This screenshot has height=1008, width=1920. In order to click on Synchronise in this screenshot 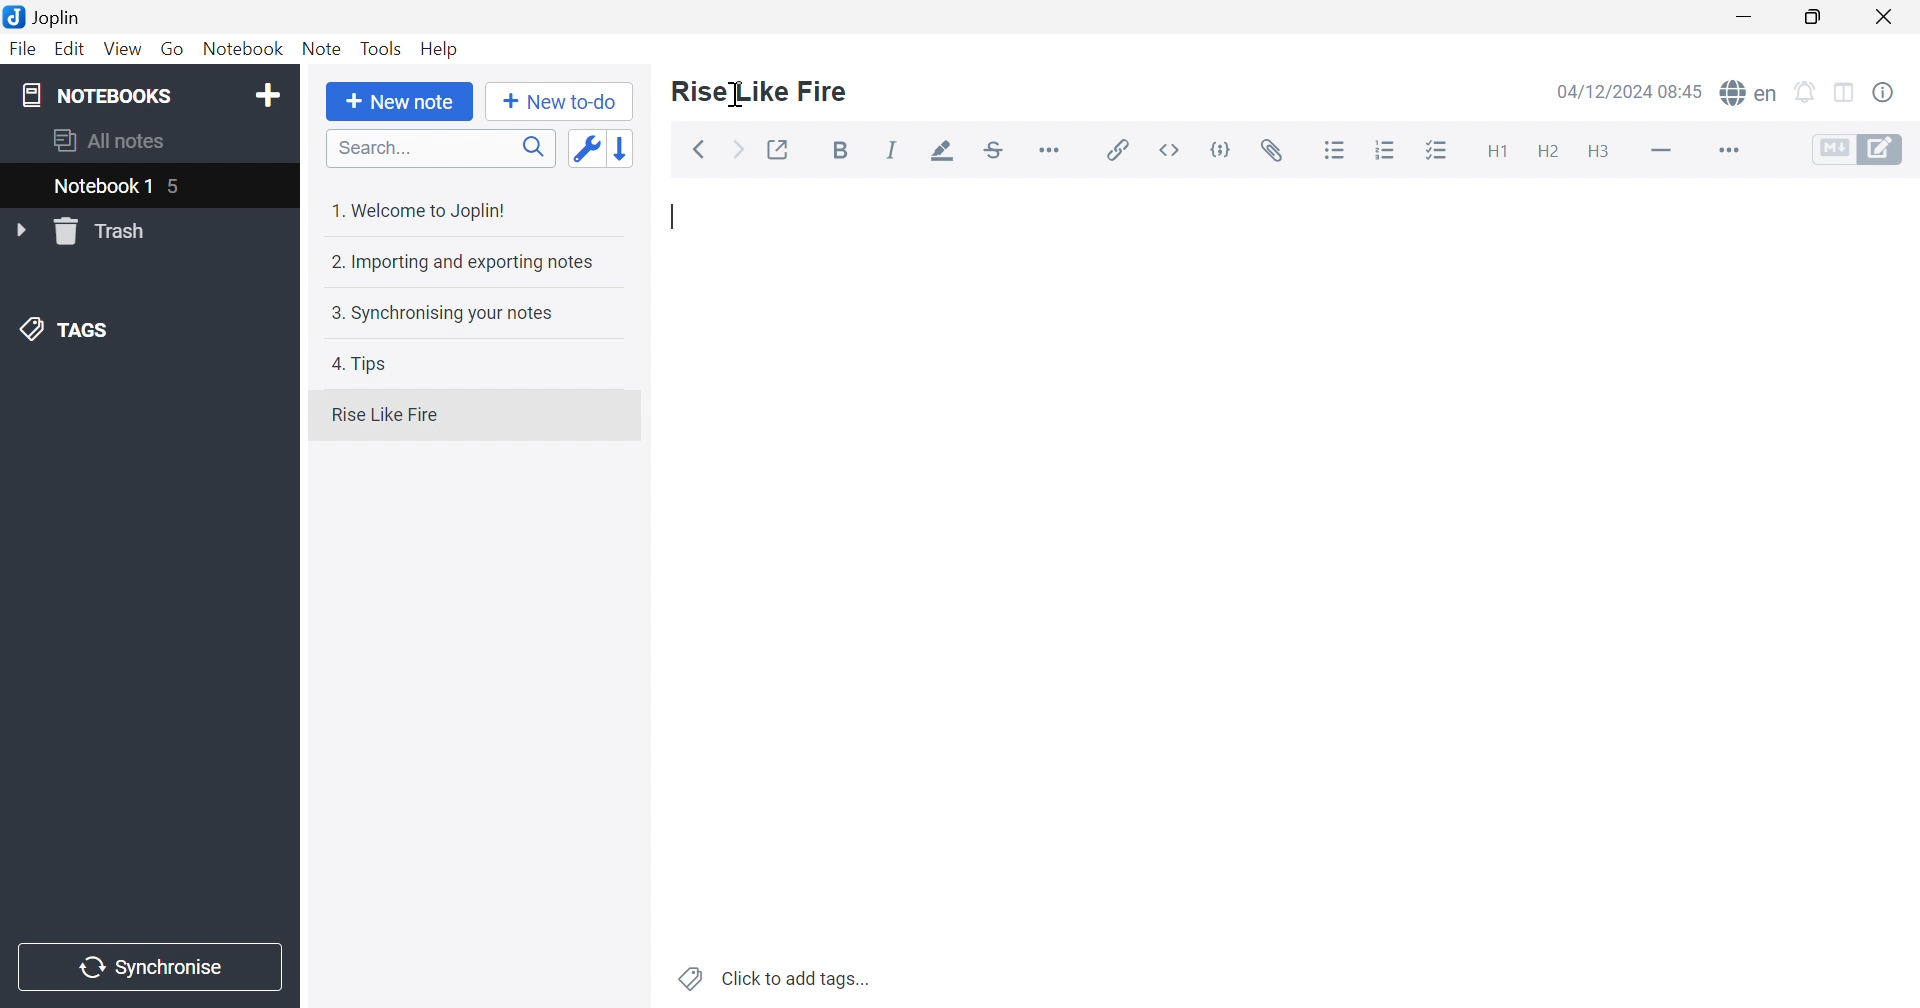, I will do `click(145, 966)`.